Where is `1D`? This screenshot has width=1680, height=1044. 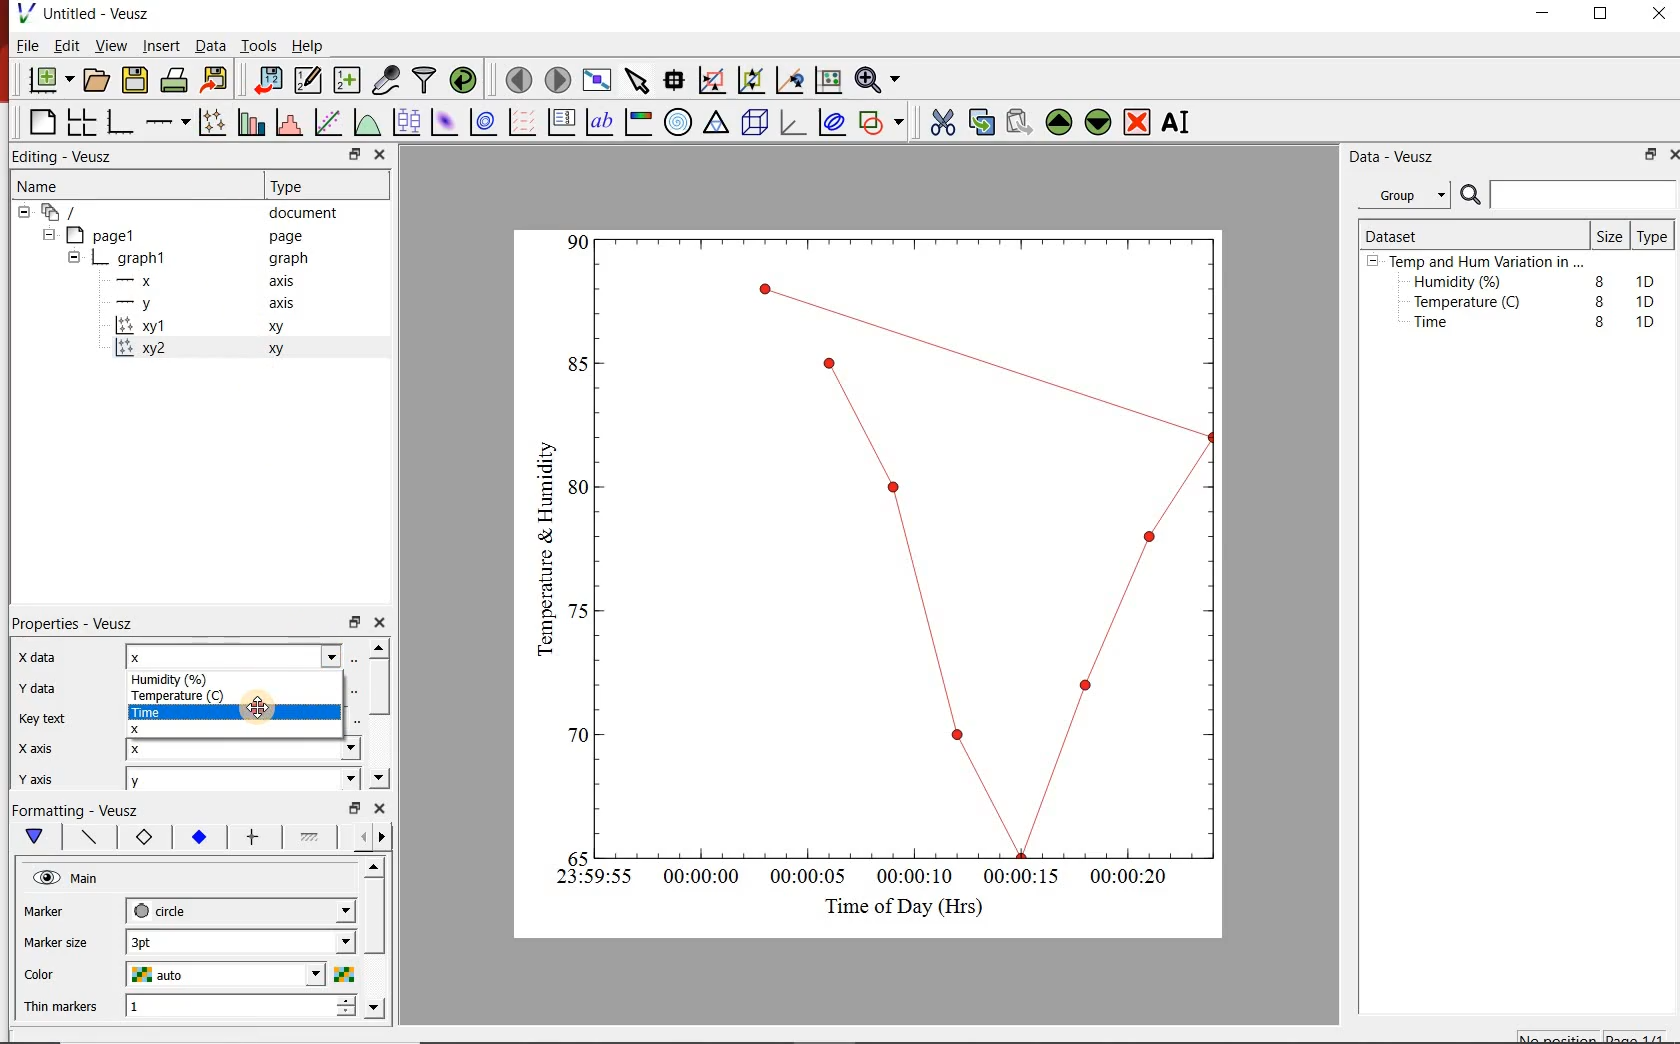
1D is located at coordinates (1650, 279).